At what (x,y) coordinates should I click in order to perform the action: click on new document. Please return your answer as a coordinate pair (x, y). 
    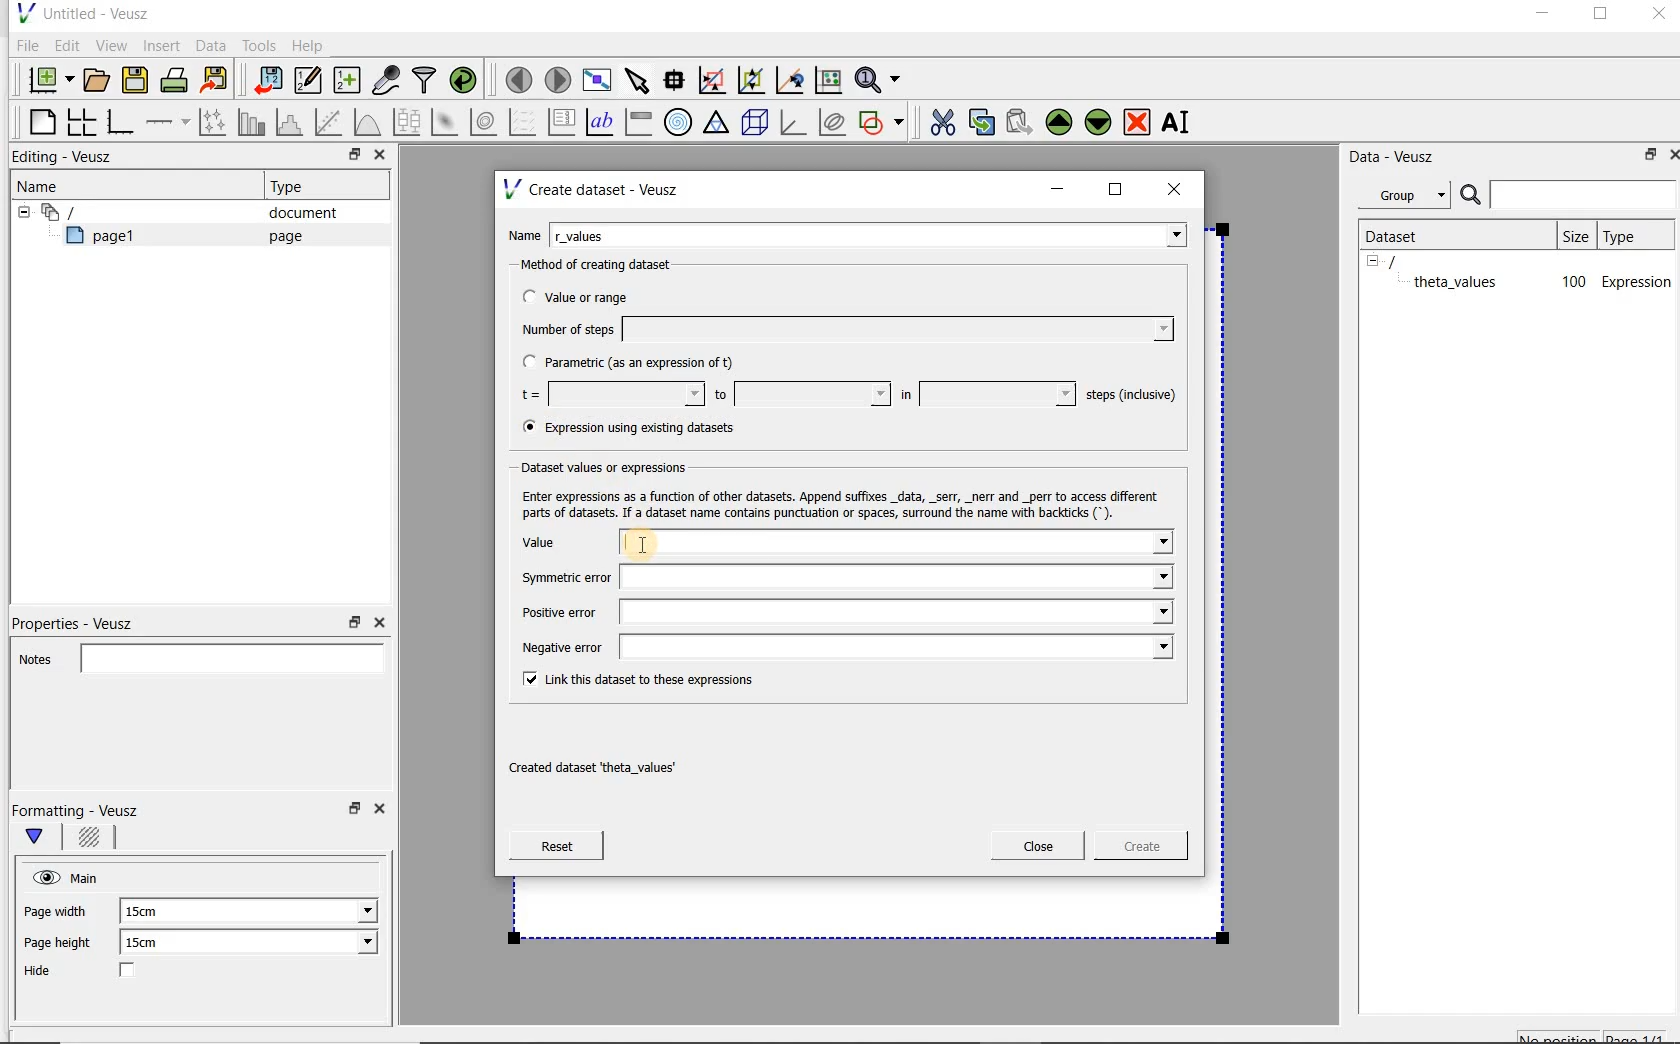
    Looking at the image, I should click on (46, 77).